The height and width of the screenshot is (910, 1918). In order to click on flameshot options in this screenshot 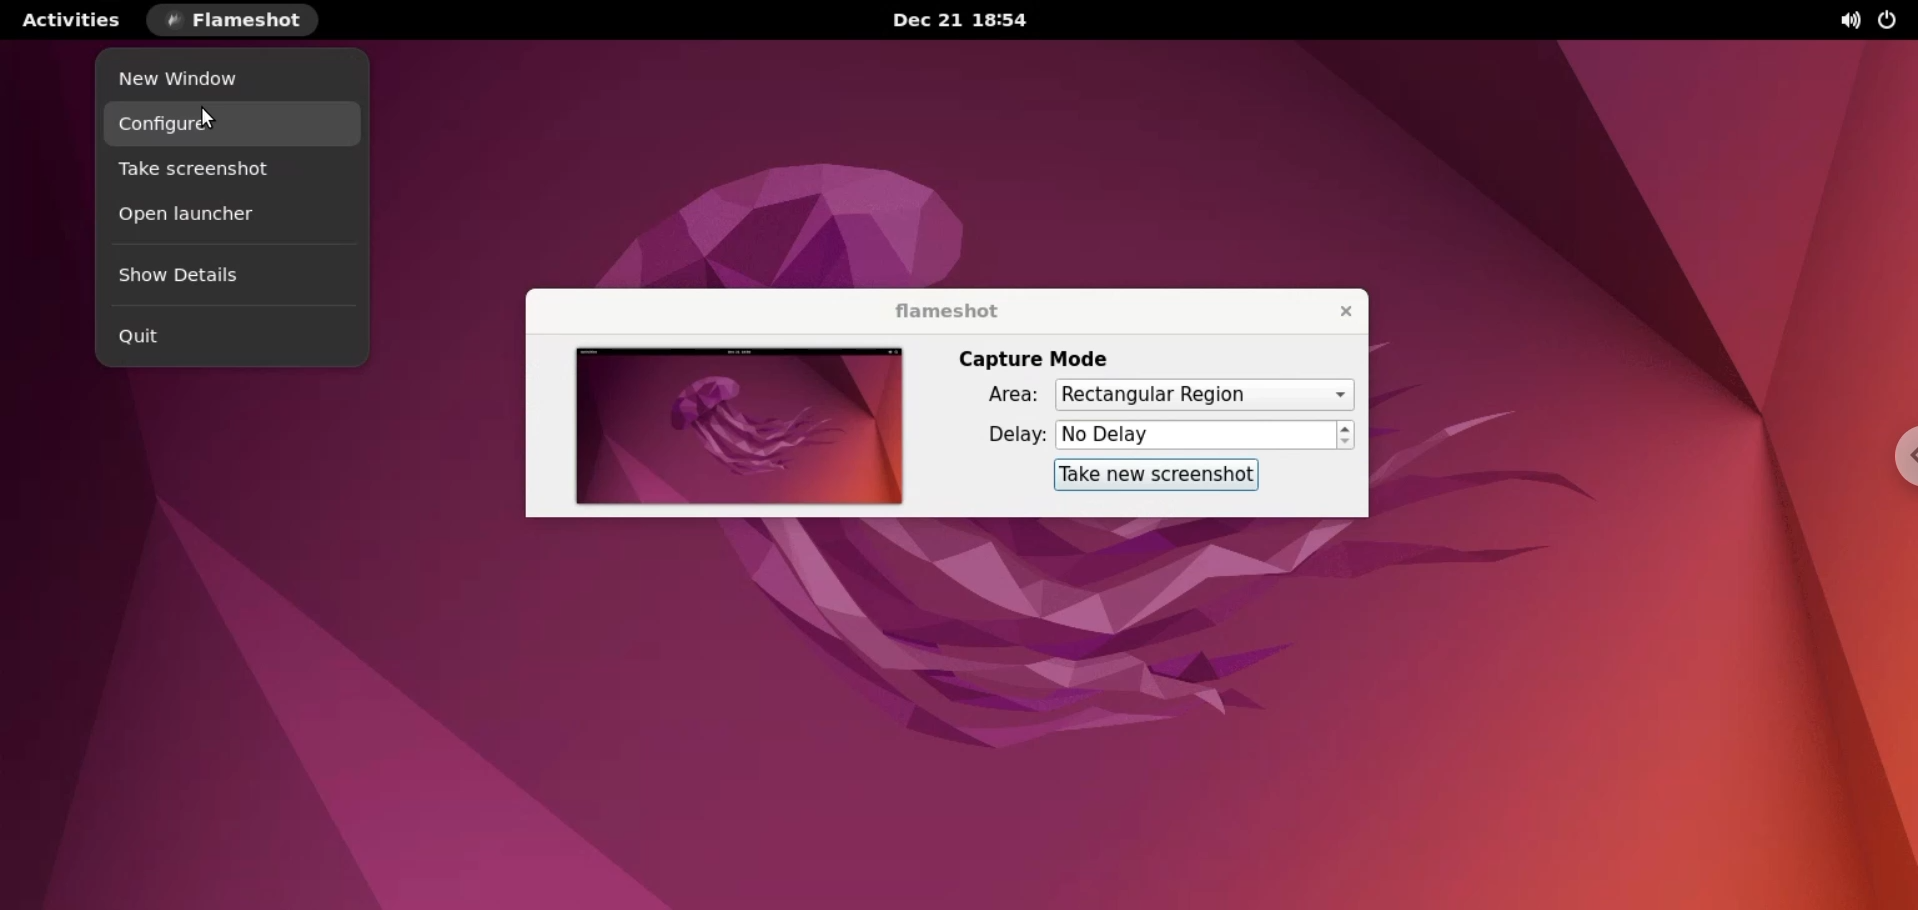, I will do `click(234, 21)`.